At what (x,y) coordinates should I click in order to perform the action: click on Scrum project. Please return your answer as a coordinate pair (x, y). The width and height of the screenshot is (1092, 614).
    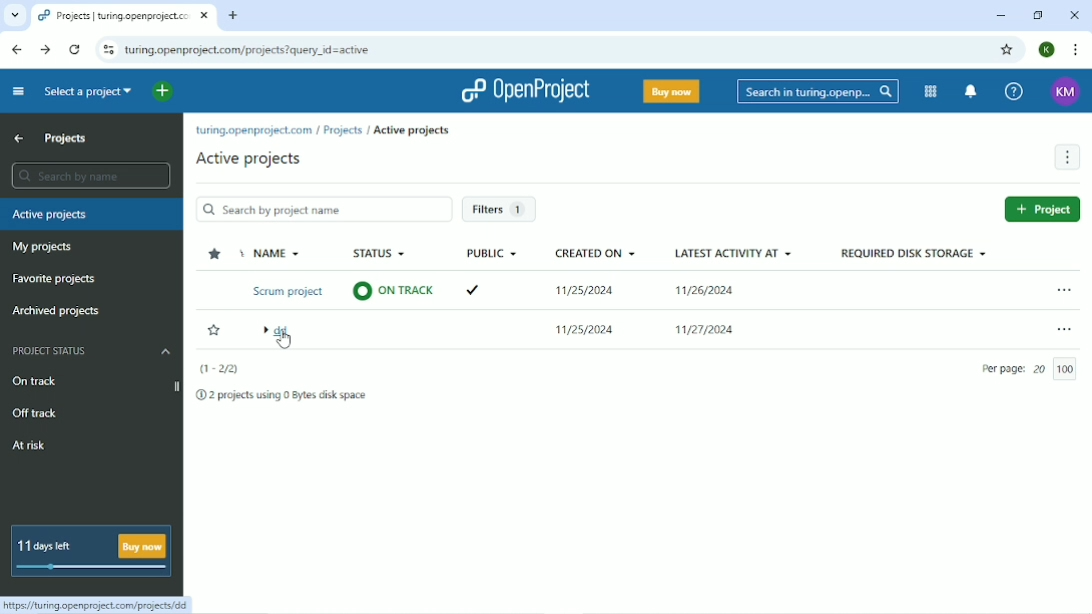
    Looking at the image, I should click on (284, 291).